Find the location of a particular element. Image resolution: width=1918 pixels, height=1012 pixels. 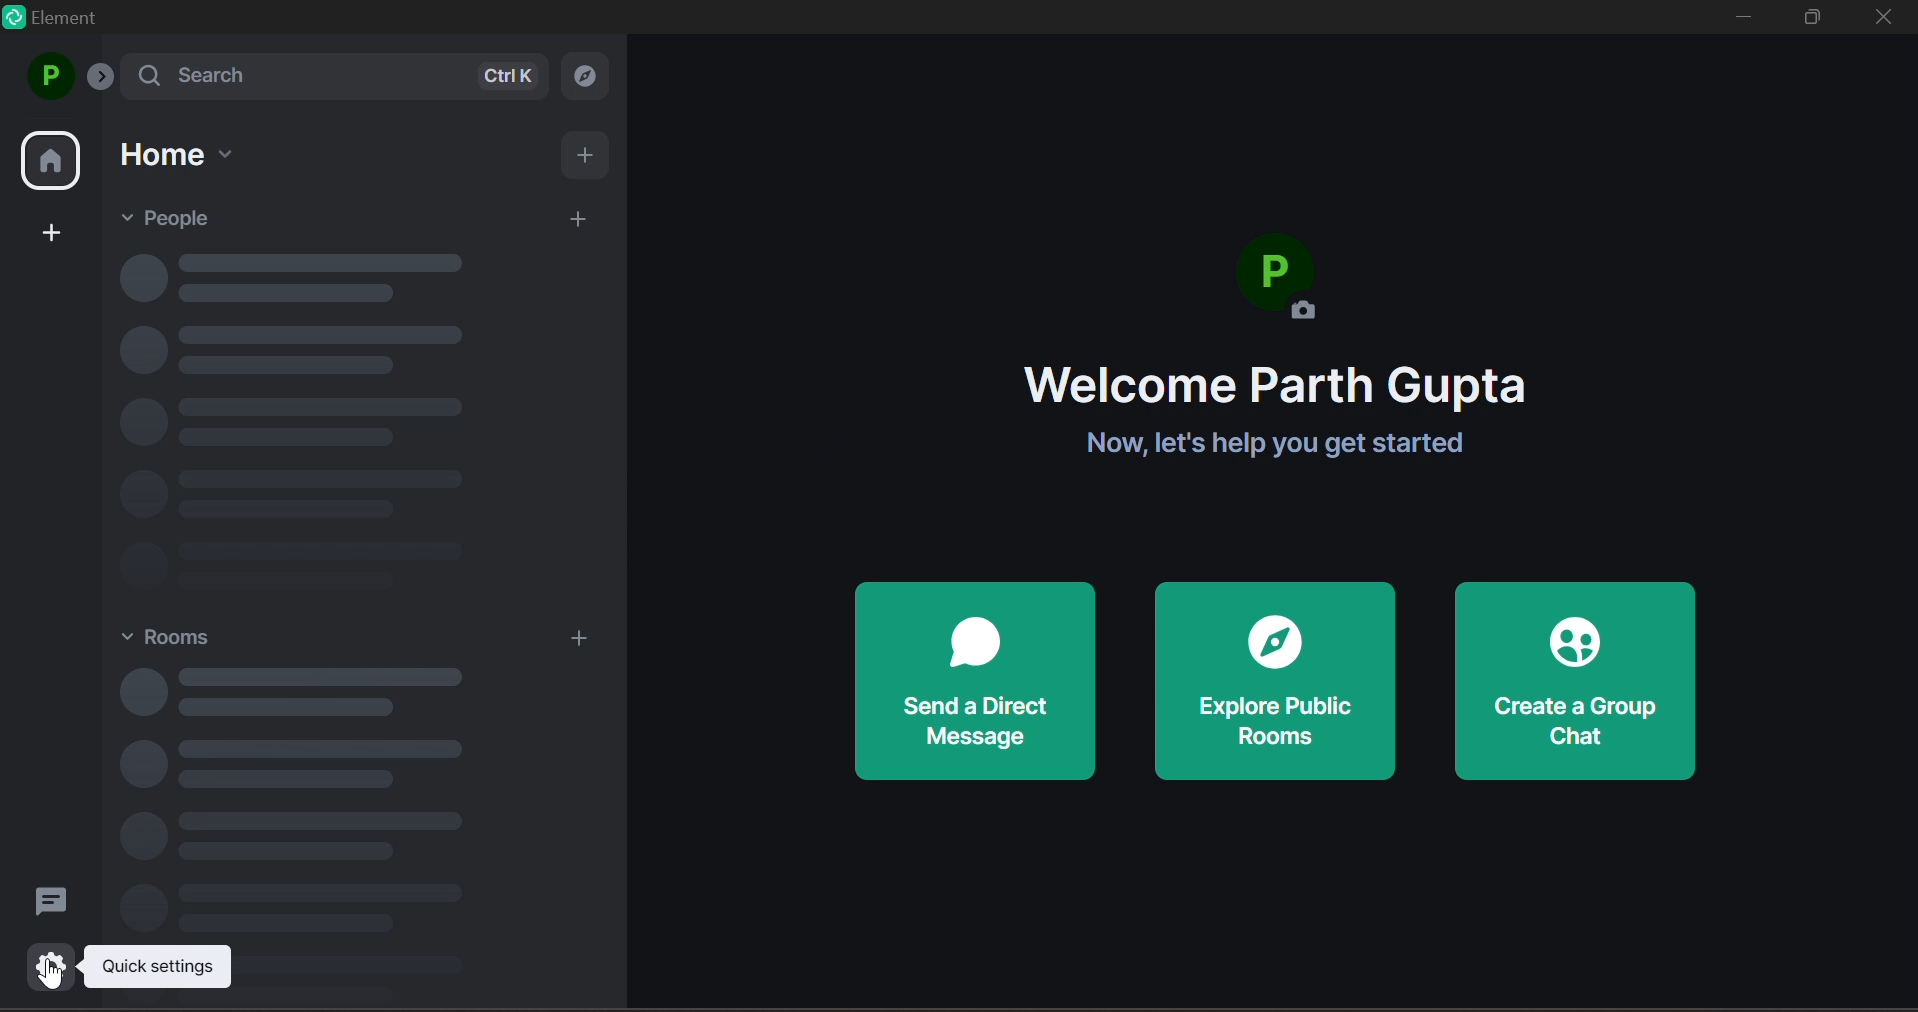

rooms is located at coordinates (182, 640).